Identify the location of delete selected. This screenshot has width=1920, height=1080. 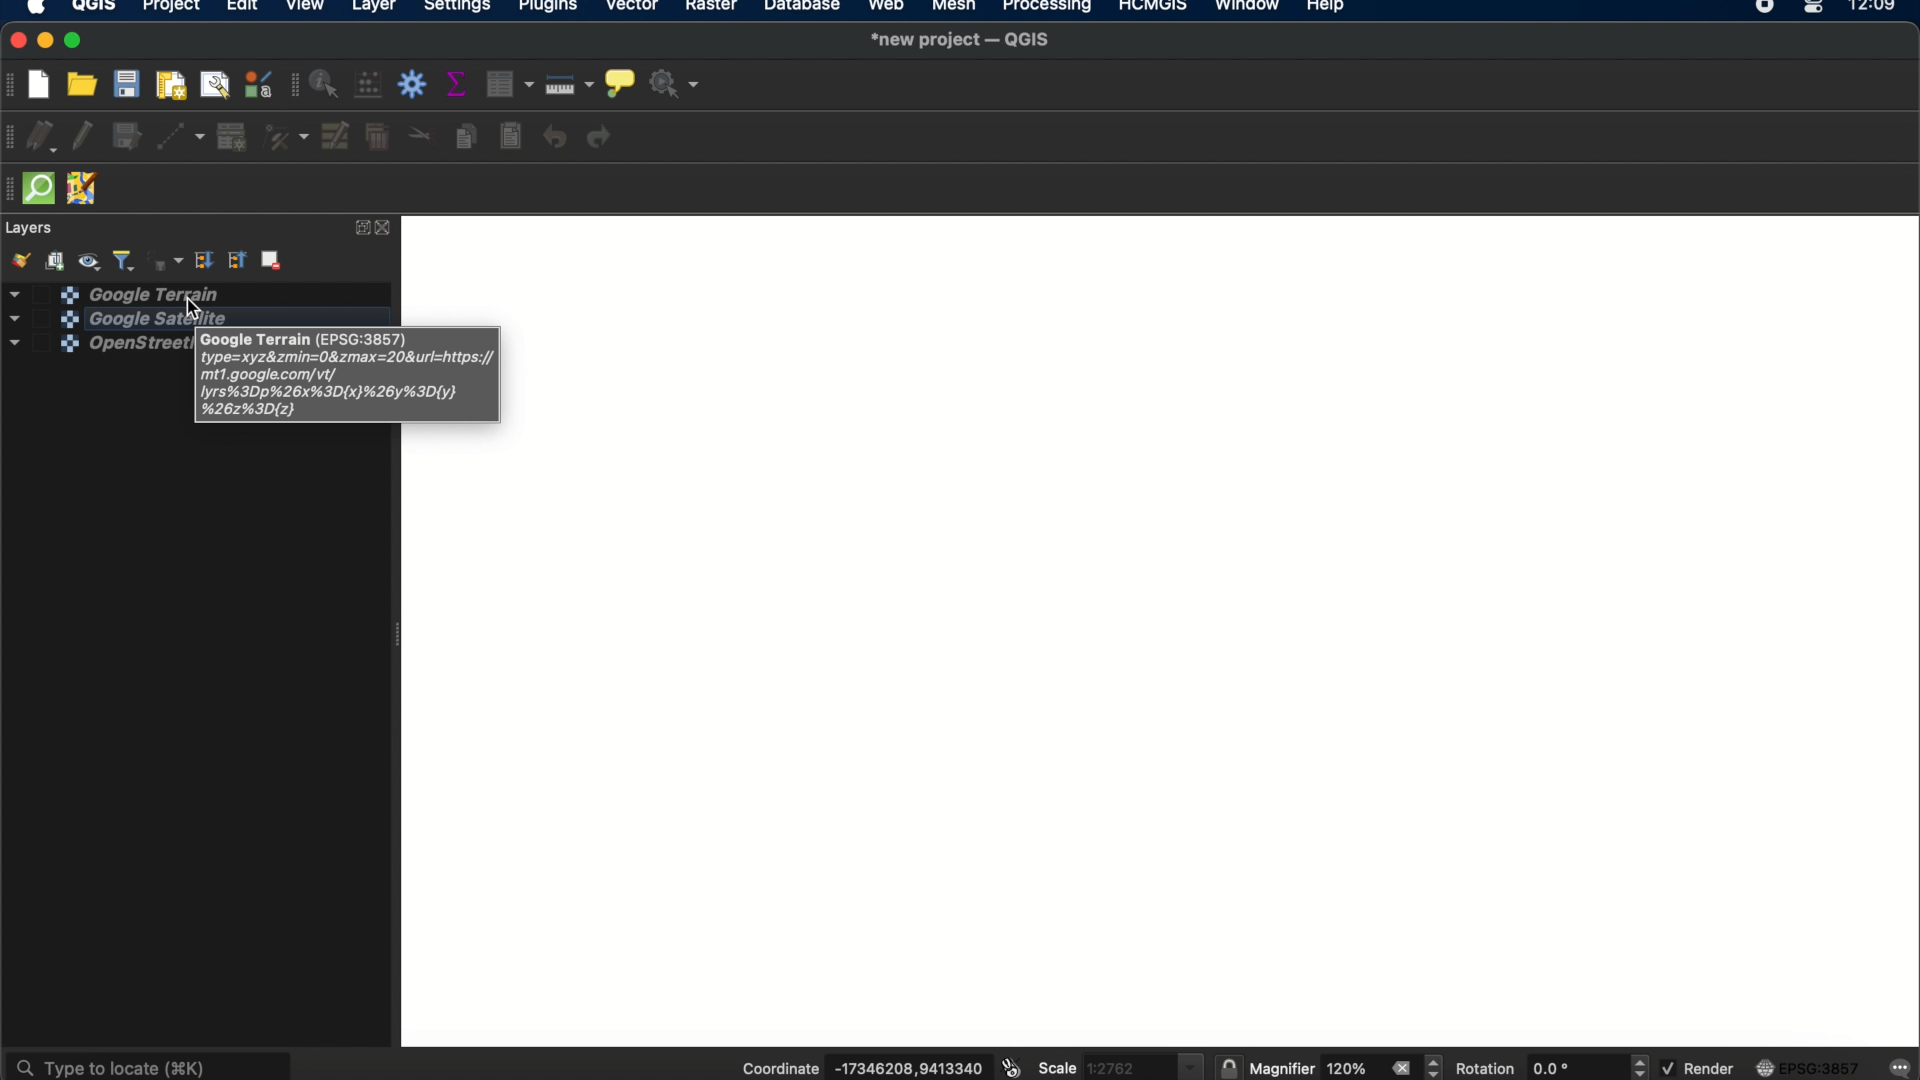
(377, 139).